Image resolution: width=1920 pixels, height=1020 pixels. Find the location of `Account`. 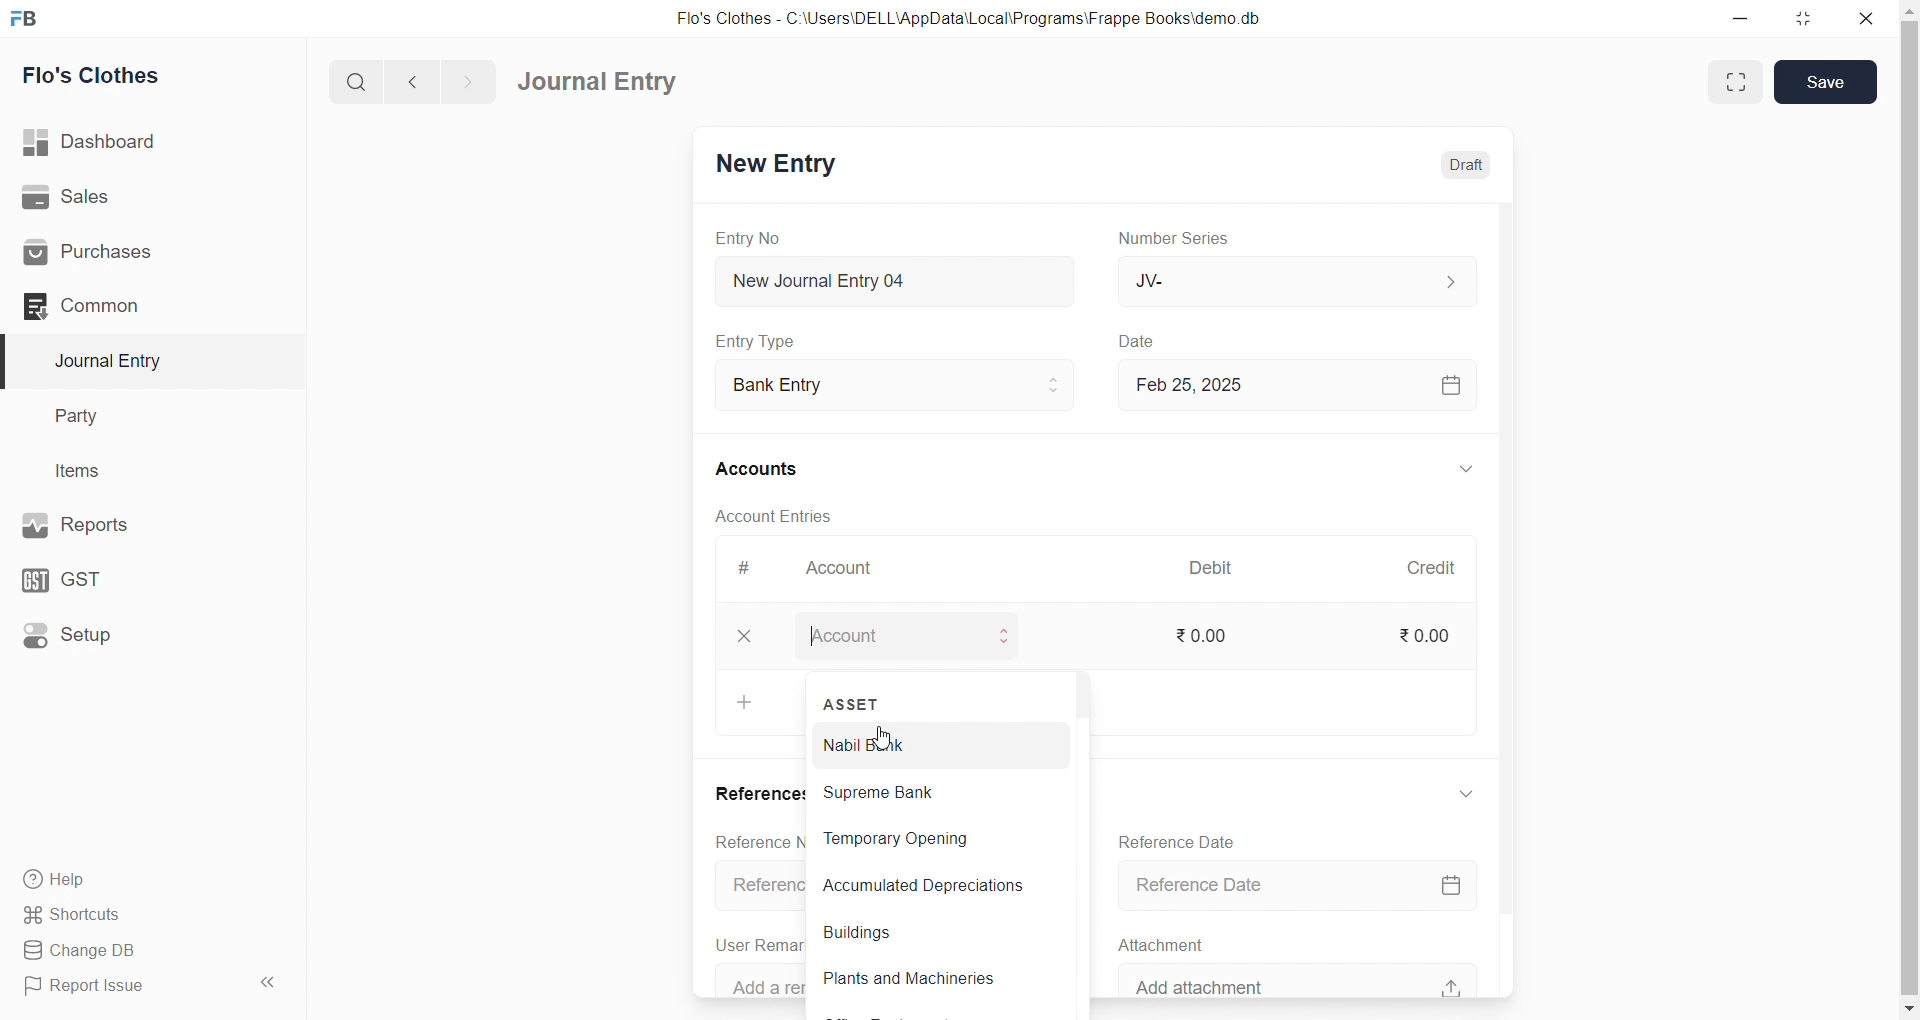

Account is located at coordinates (905, 632).